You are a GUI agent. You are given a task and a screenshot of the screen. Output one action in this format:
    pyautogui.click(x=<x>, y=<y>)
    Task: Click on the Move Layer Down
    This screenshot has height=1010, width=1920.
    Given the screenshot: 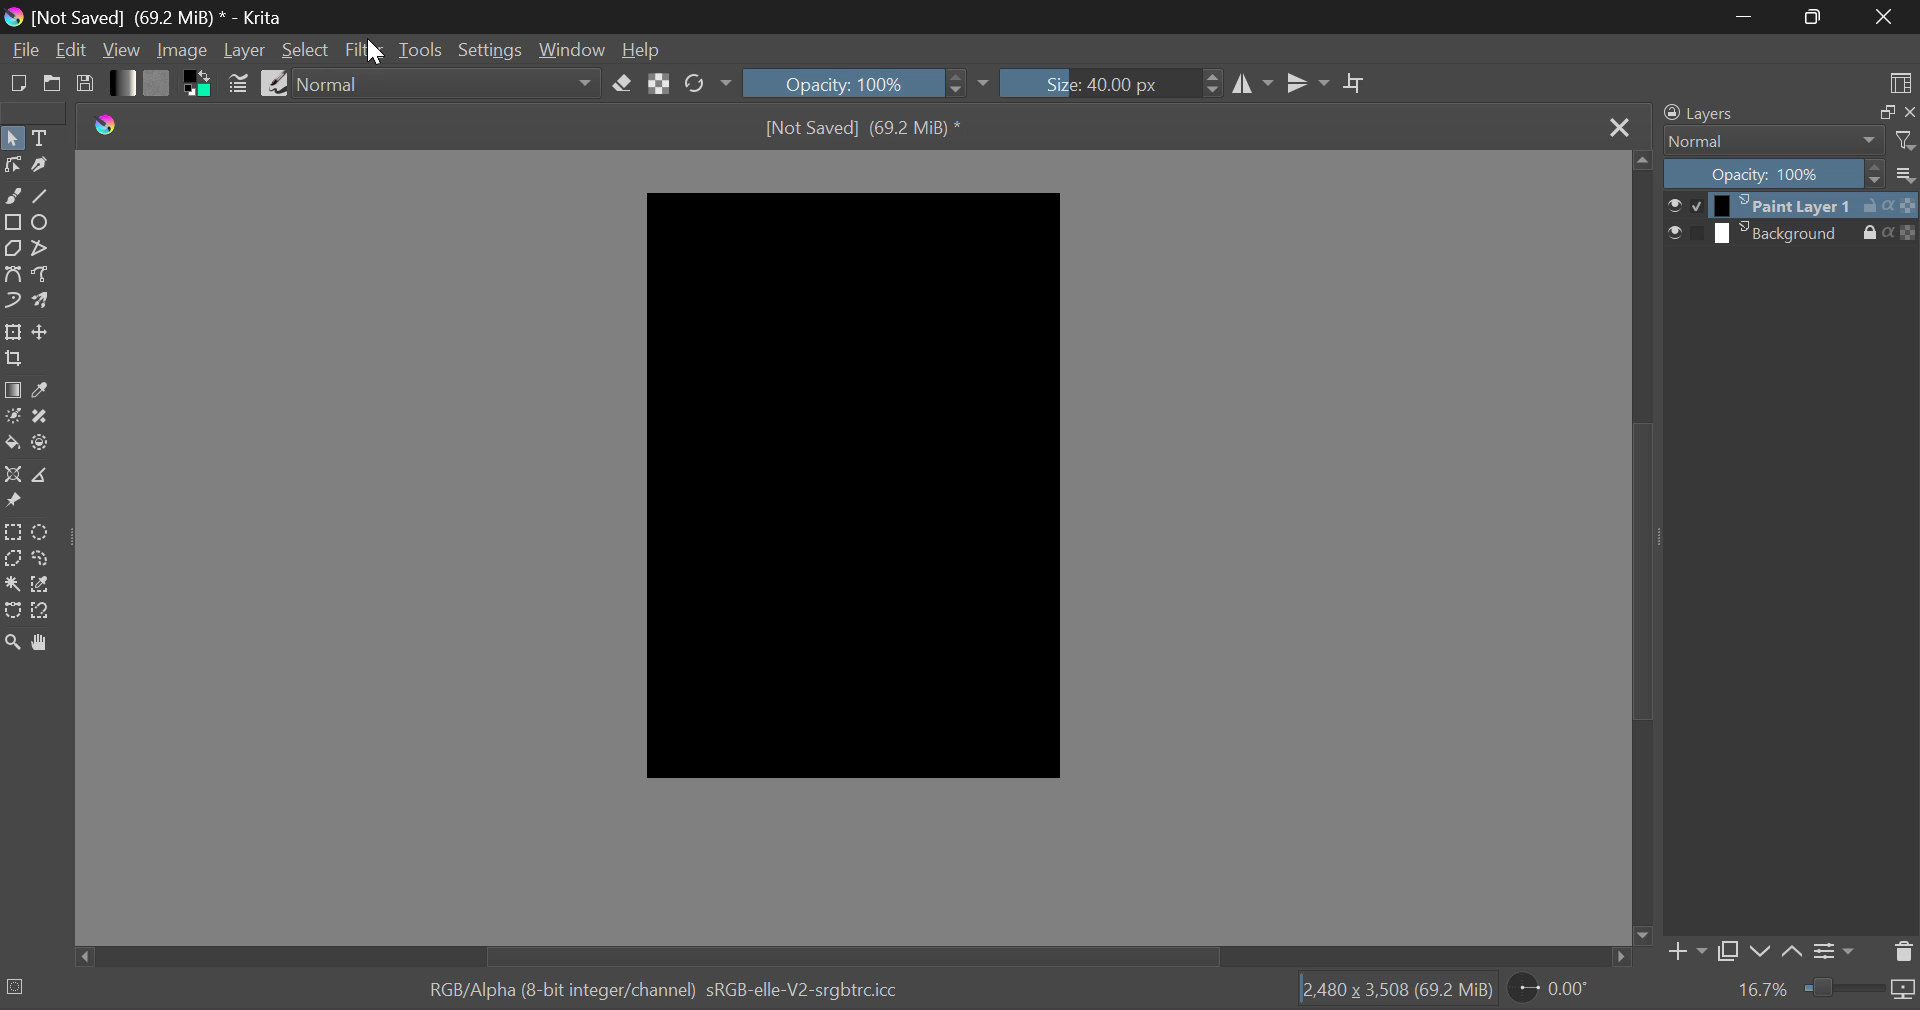 What is the action you would take?
    pyautogui.click(x=1762, y=949)
    